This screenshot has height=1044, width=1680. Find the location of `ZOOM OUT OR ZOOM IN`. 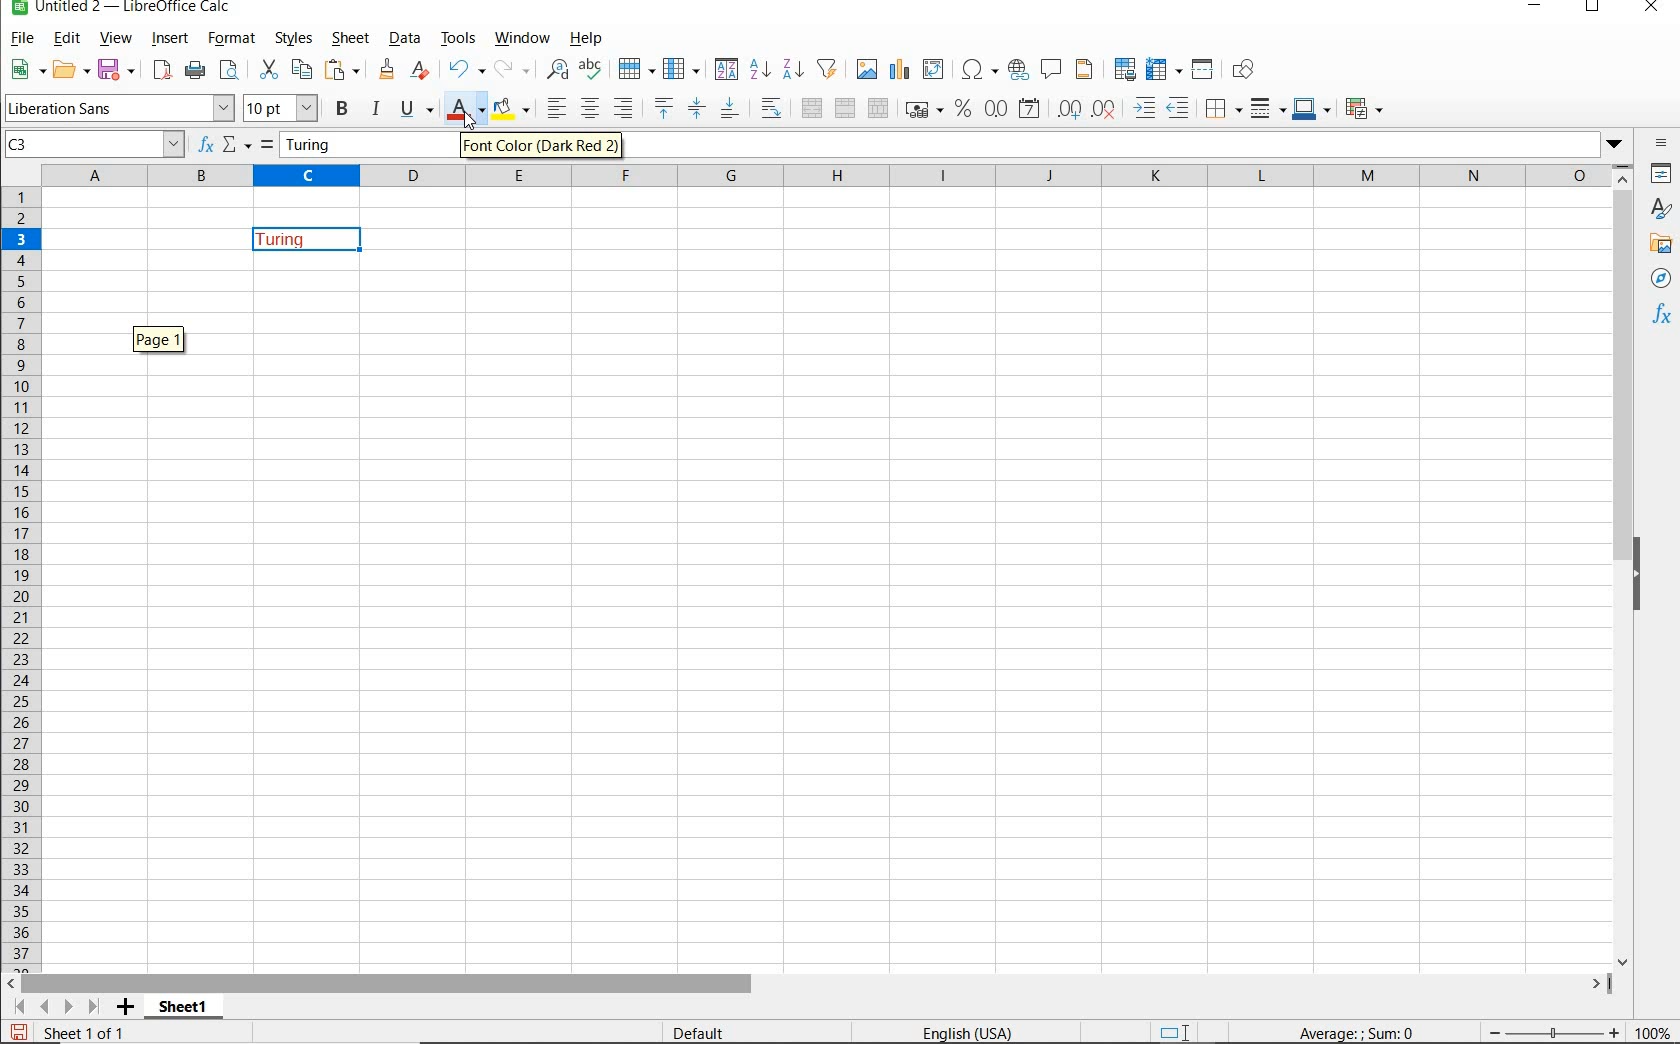

ZOOM OUT OR ZOOM IN is located at coordinates (1542, 1032).